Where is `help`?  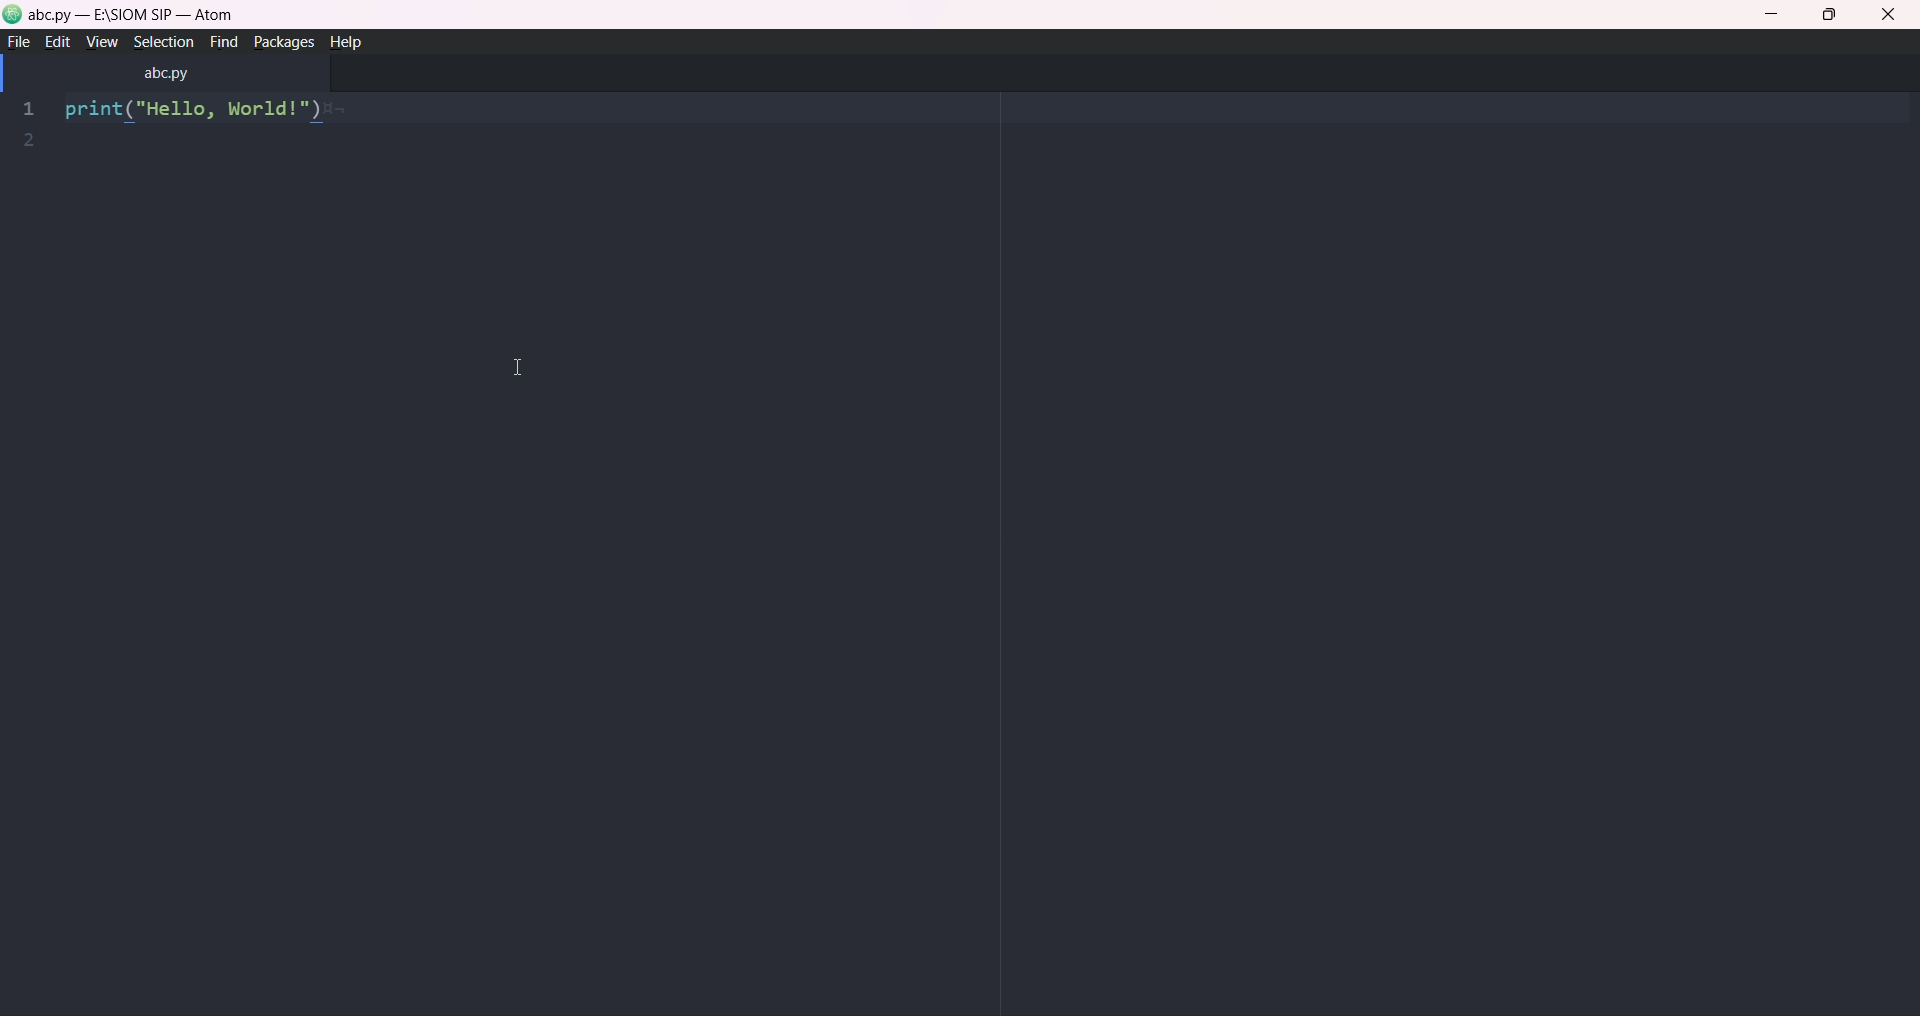 help is located at coordinates (344, 40).